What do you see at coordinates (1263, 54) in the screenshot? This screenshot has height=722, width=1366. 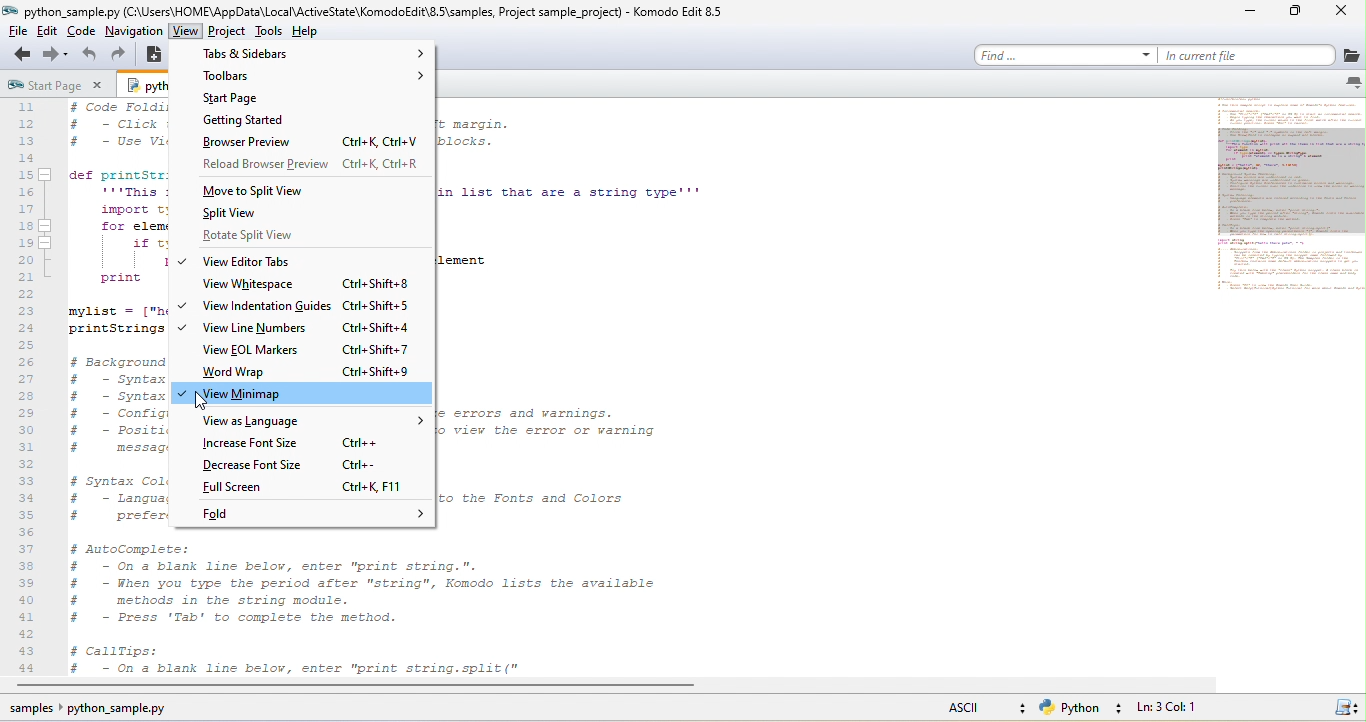 I see `in current file` at bounding box center [1263, 54].